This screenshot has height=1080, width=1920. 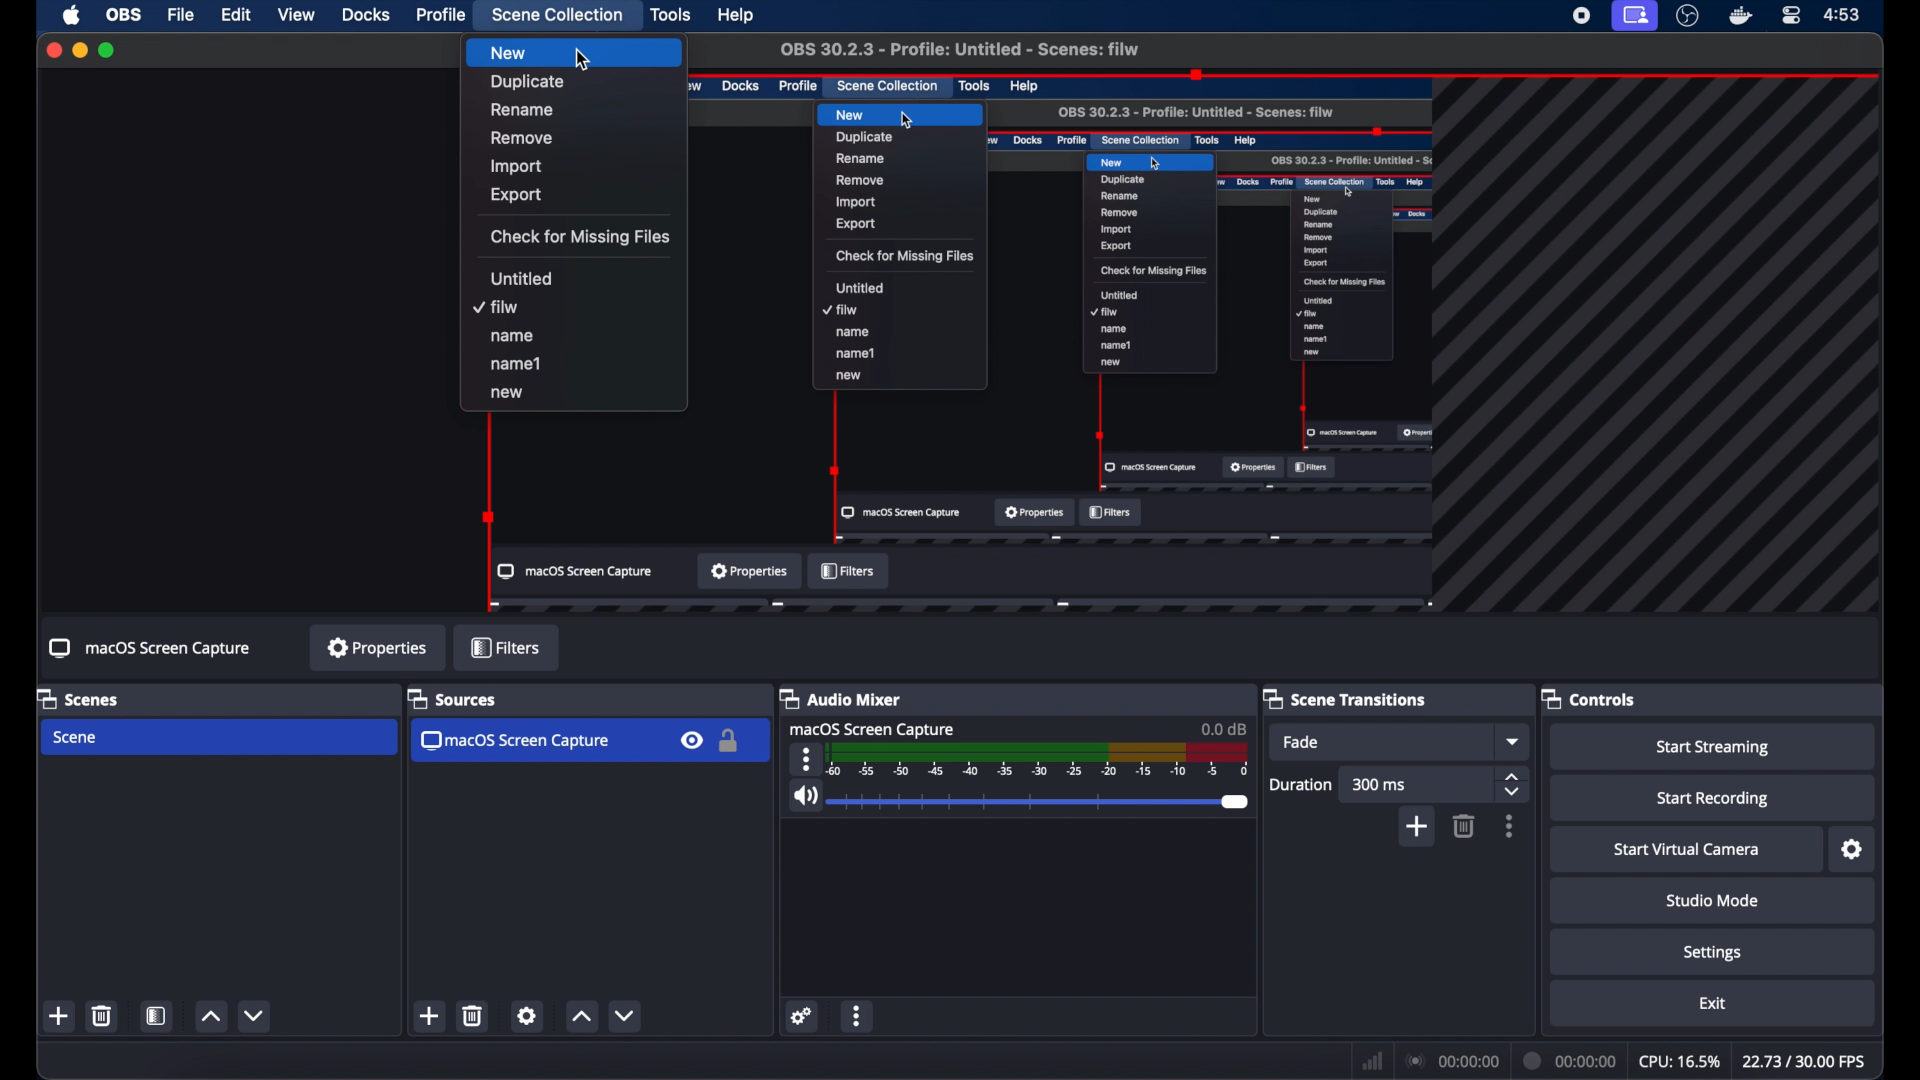 What do you see at coordinates (857, 1019) in the screenshot?
I see `more options` at bounding box center [857, 1019].